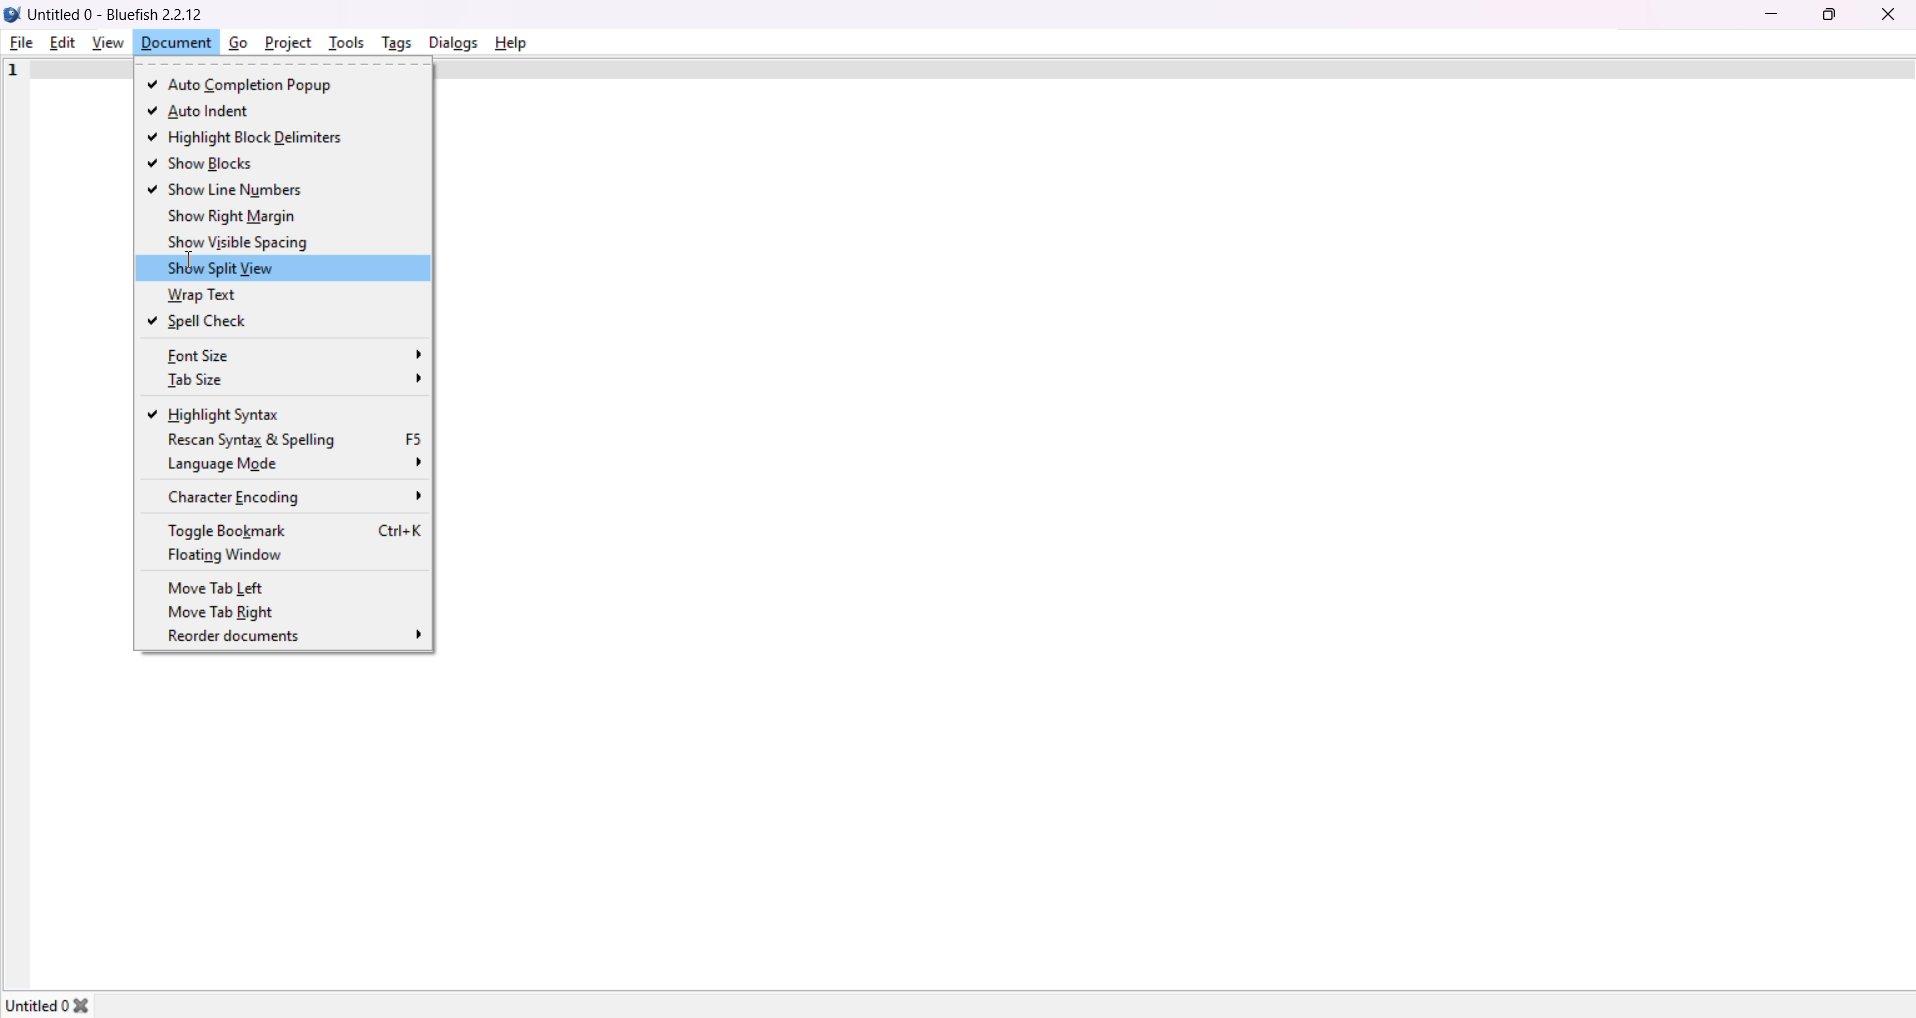 Image resolution: width=1916 pixels, height=1018 pixels. Describe the element at coordinates (22, 43) in the screenshot. I see `file` at that location.